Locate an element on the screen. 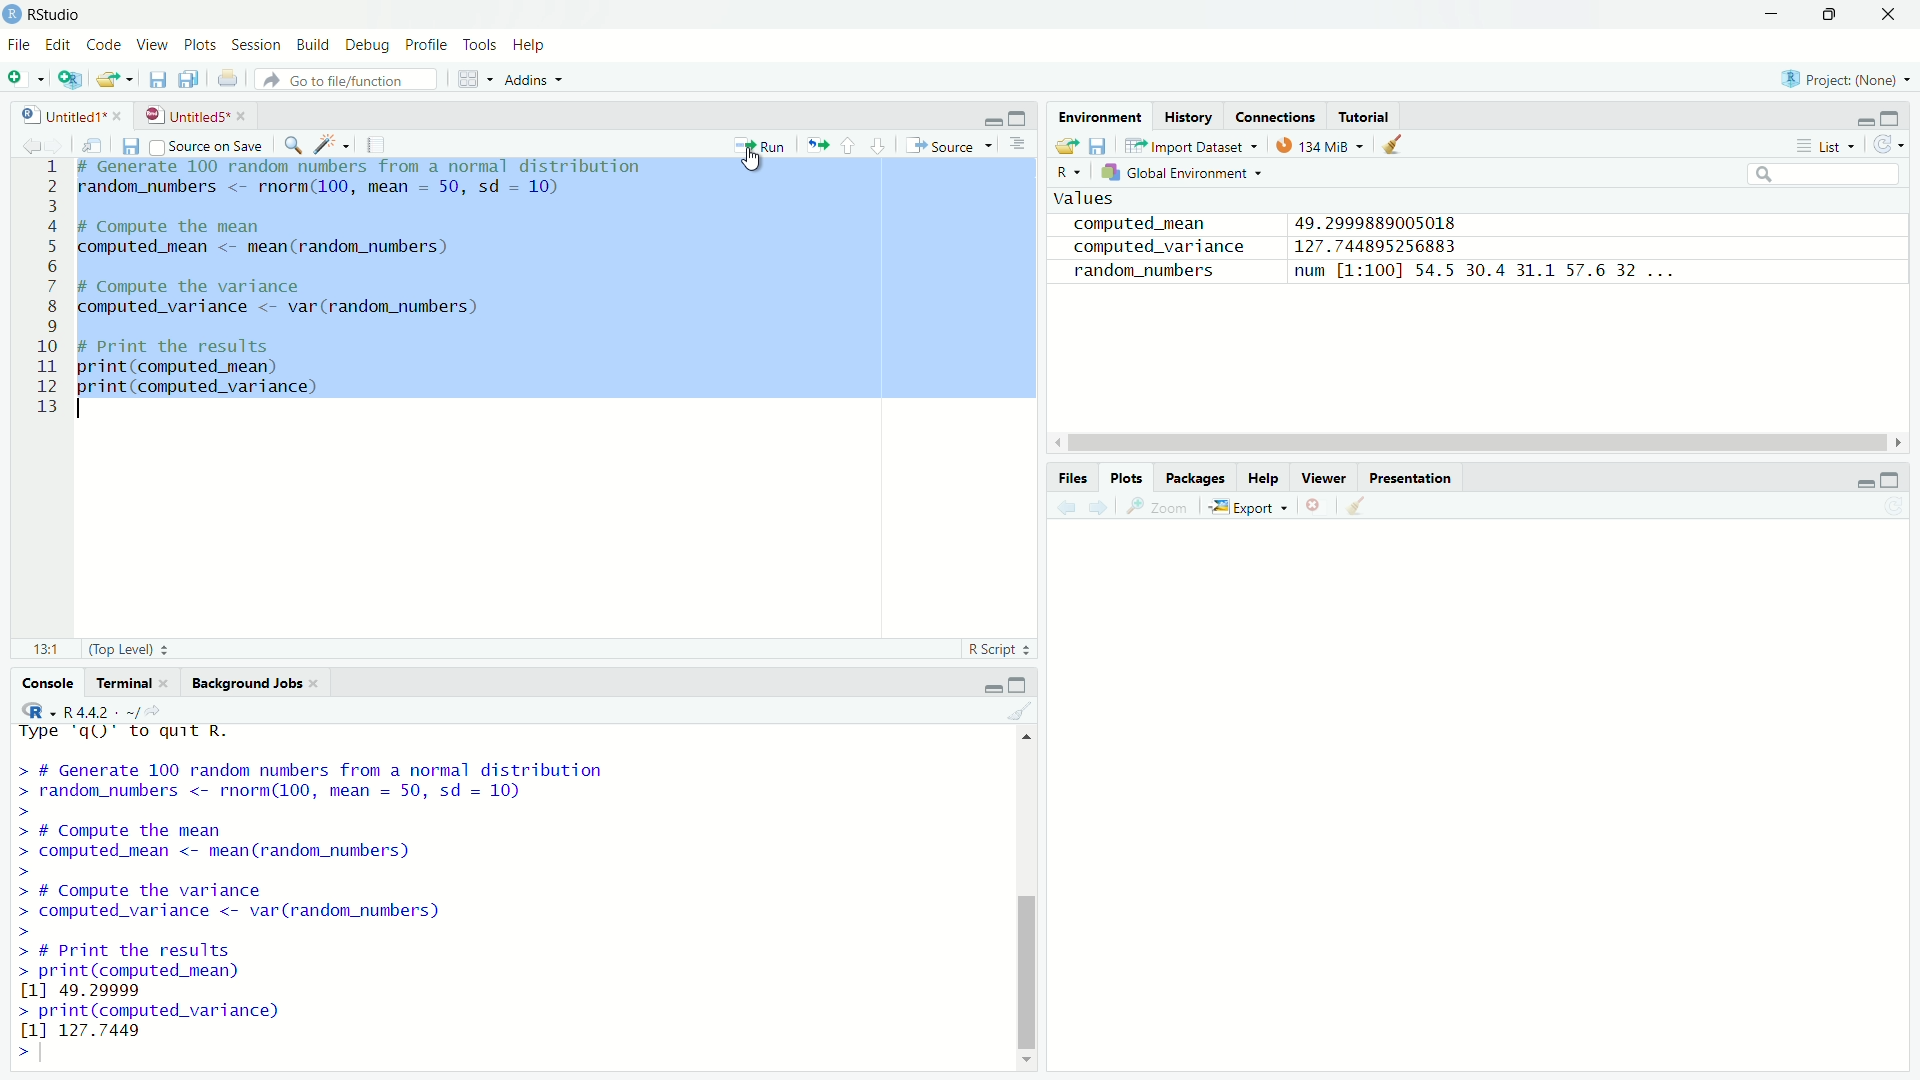  tools is located at coordinates (480, 42).